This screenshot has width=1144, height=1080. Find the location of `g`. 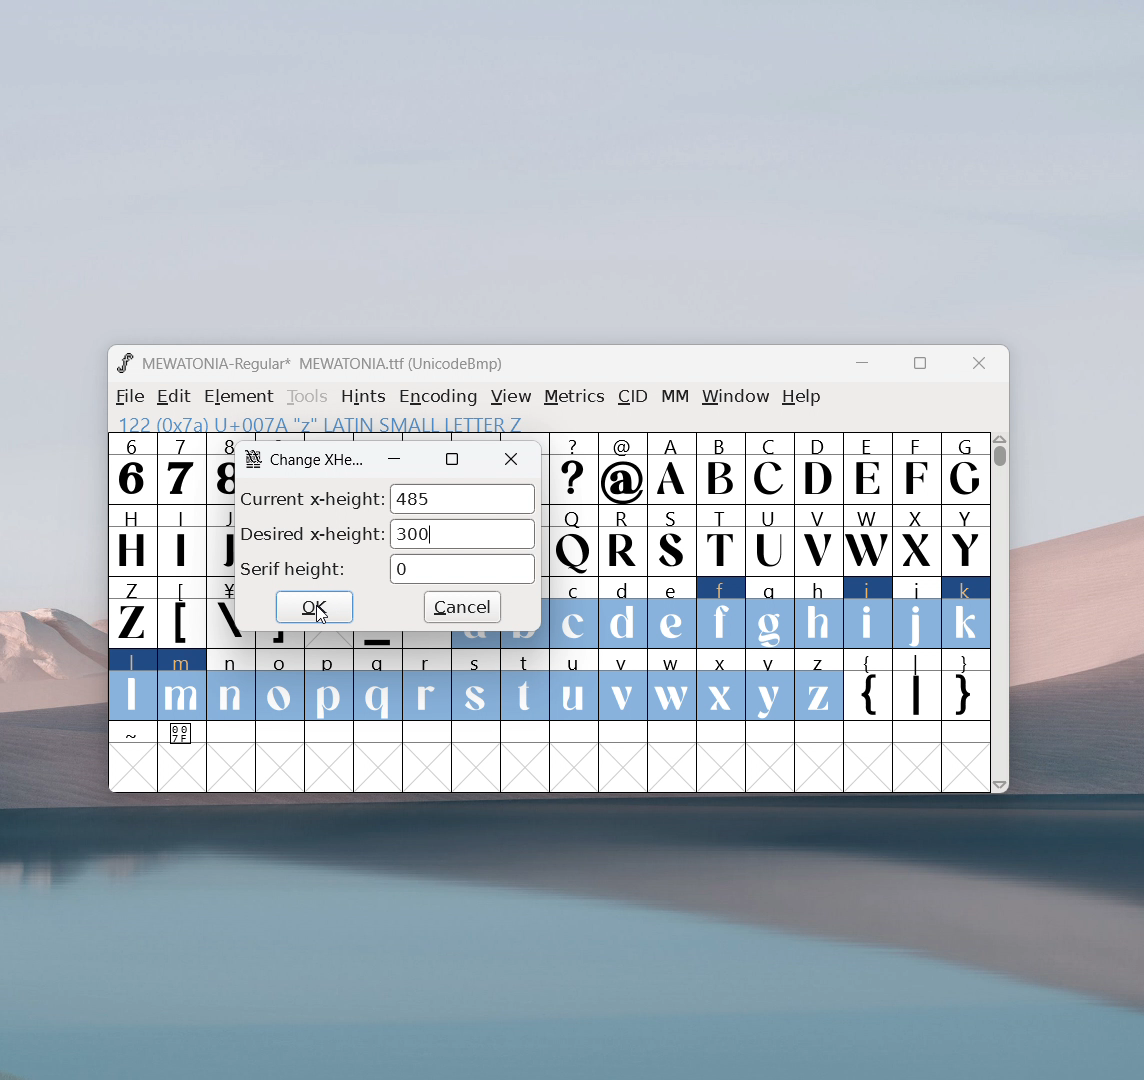

g is located at coordinates (770, 611).